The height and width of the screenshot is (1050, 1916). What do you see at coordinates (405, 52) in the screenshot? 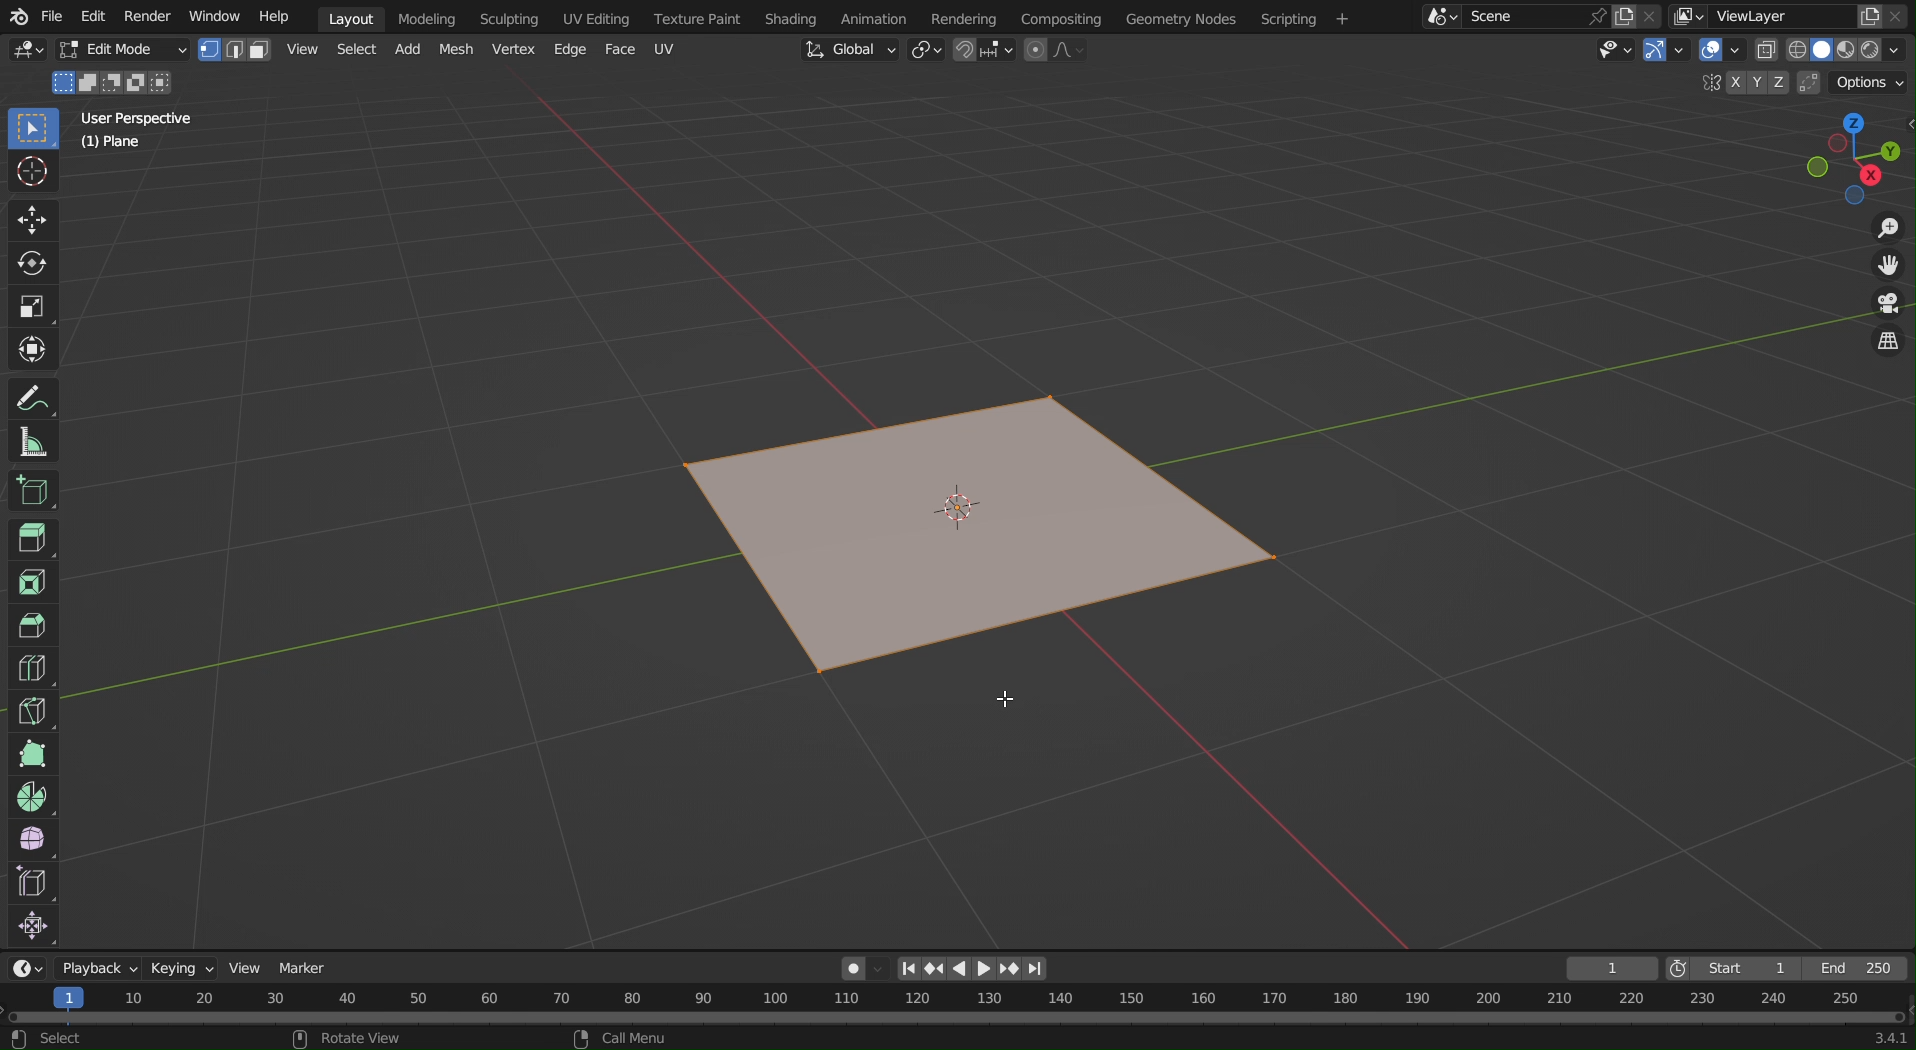
I see `Add` at bounding box center [405, 52].